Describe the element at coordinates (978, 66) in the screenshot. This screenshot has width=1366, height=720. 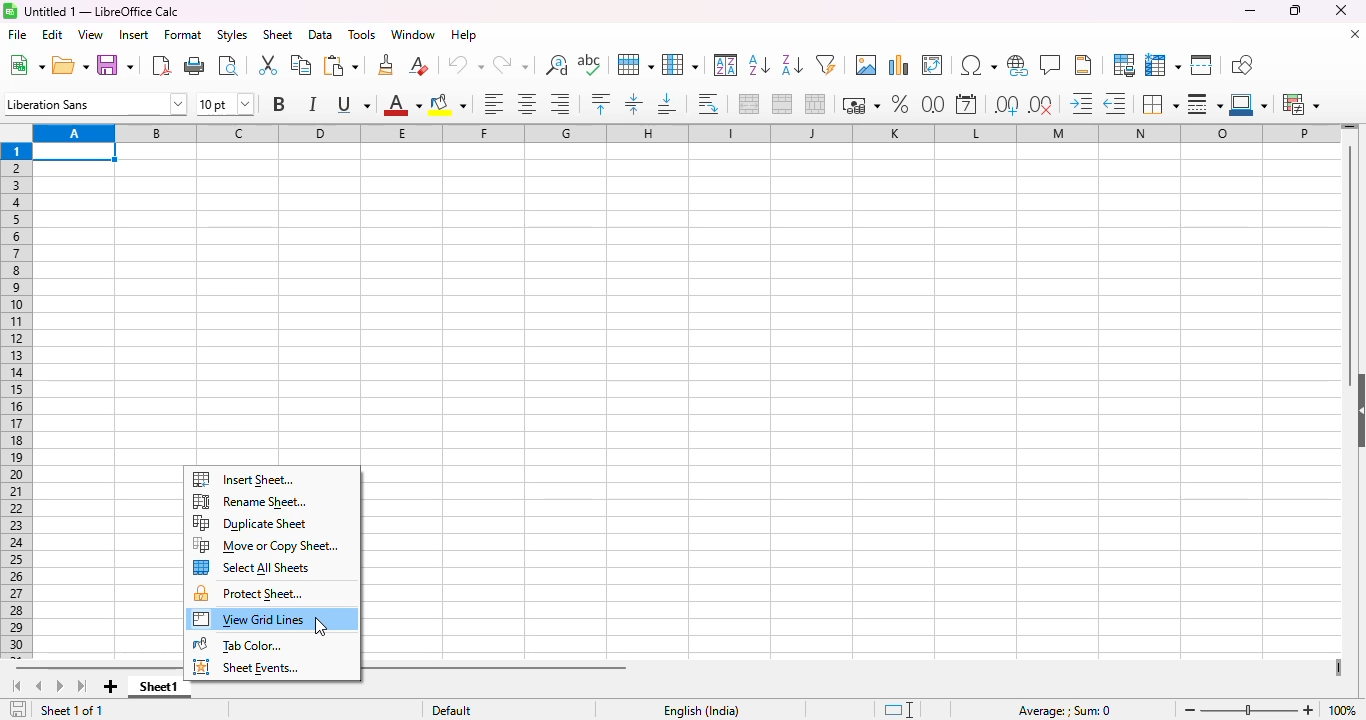
I see `insert special characters` at that location.